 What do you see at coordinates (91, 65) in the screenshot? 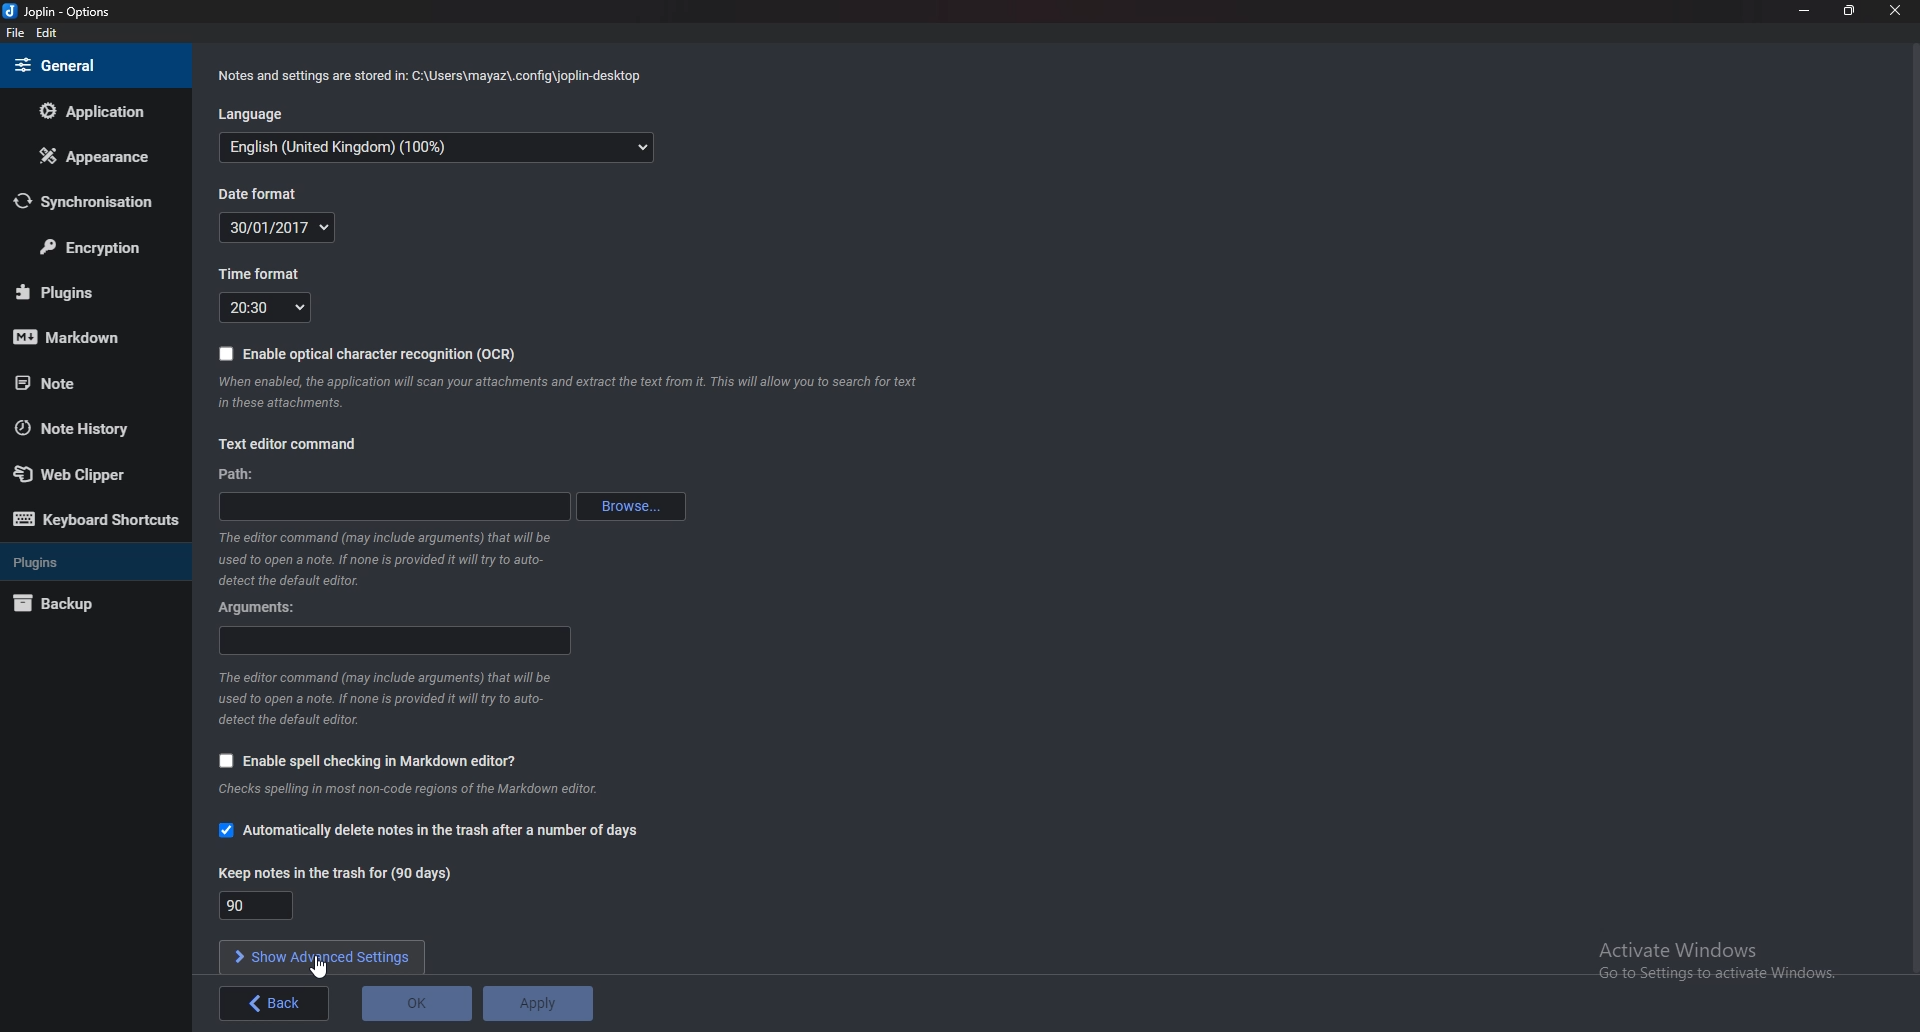
I see `general` at bounding box center [91, 65].